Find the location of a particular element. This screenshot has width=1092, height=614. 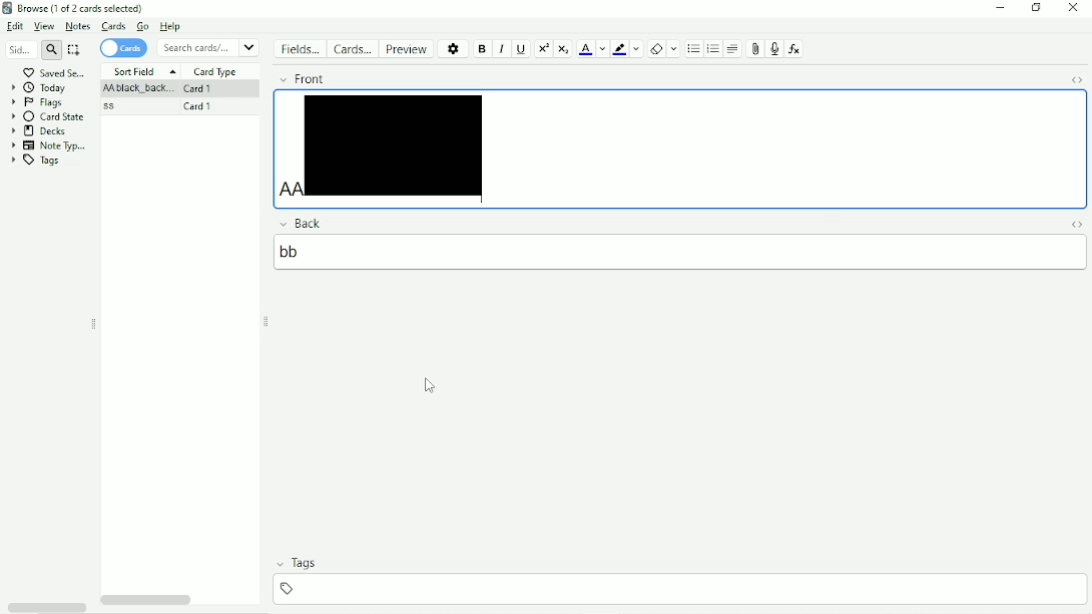

font is located at coordinates (309, 78).